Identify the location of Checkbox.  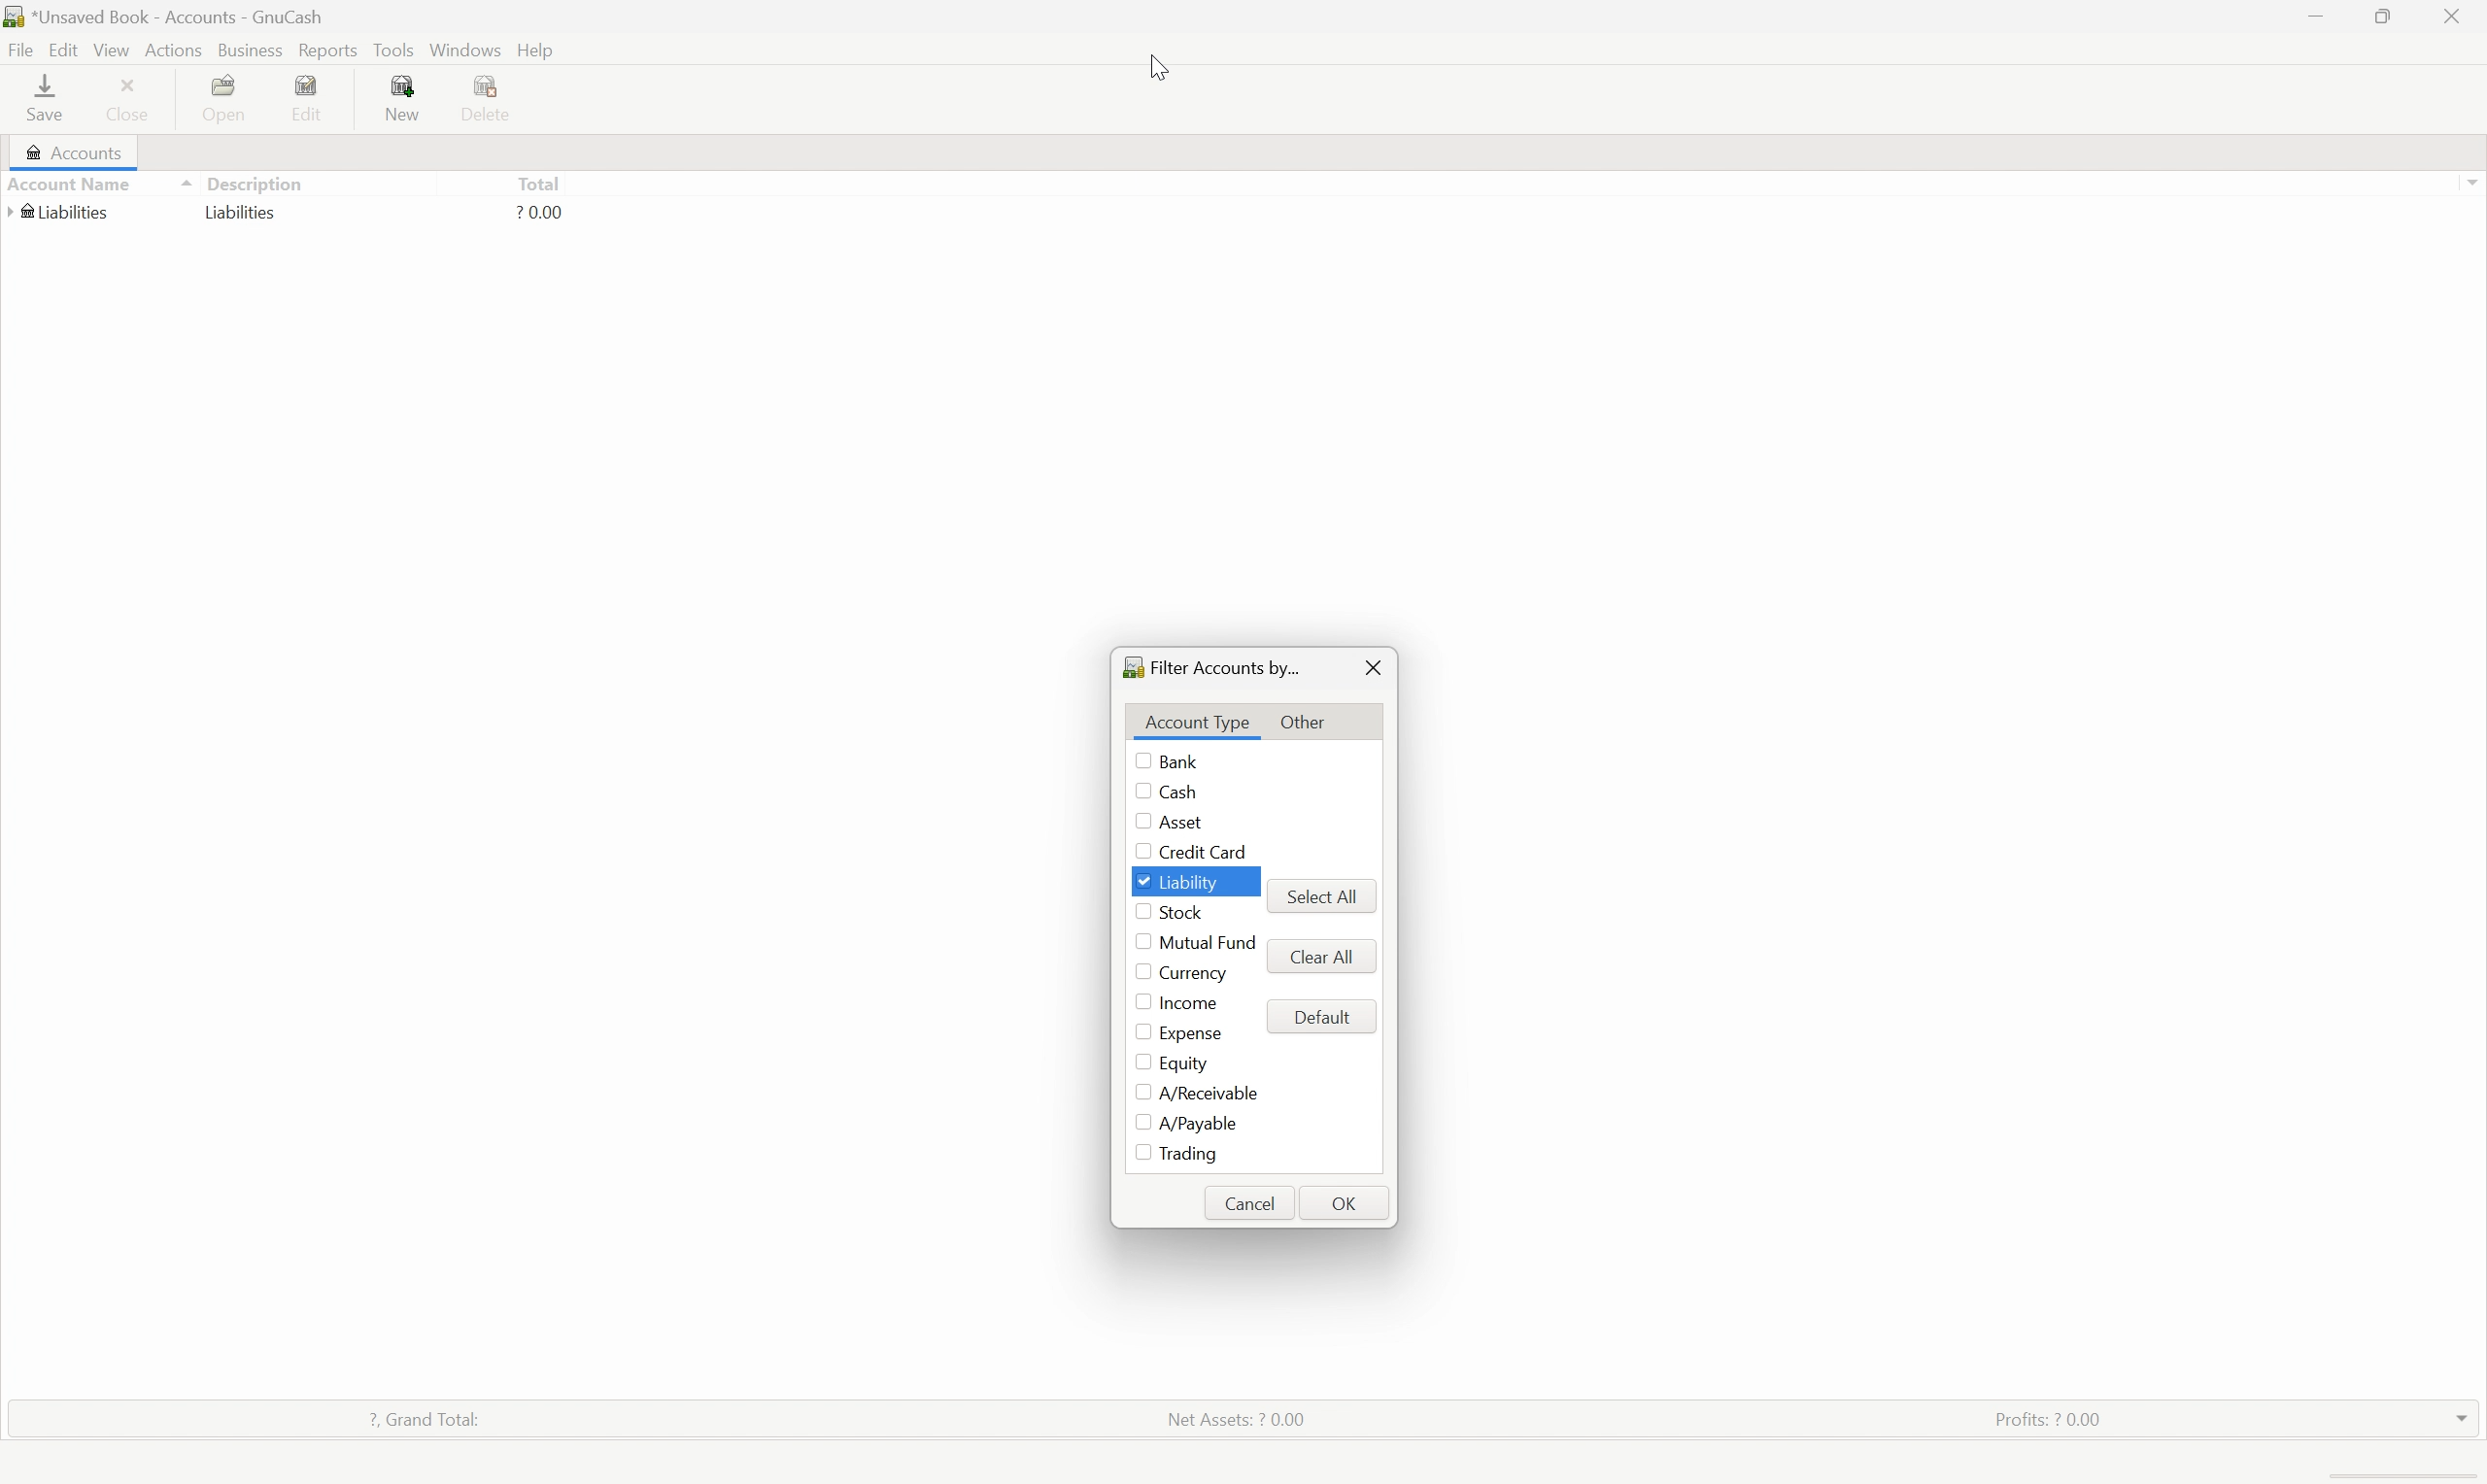
(1140, 1155).